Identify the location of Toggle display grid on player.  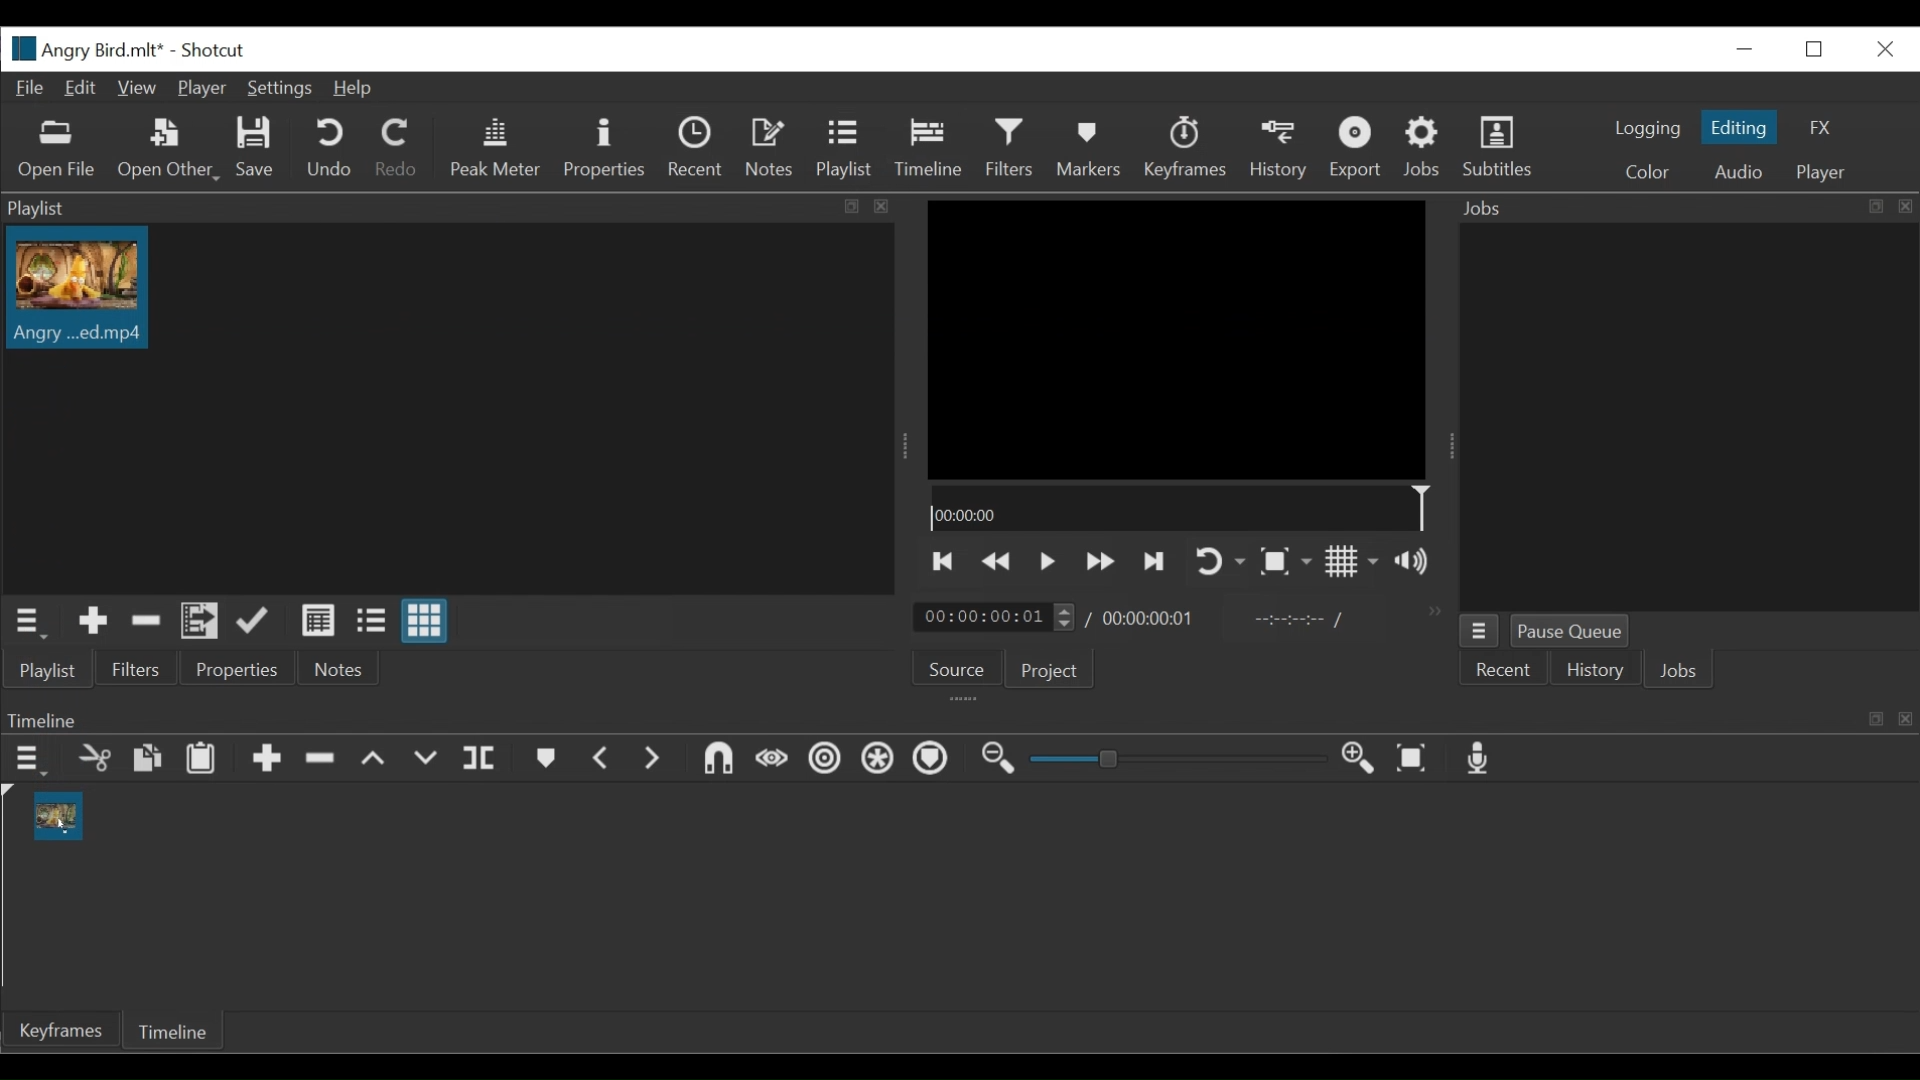
(1353, 562).